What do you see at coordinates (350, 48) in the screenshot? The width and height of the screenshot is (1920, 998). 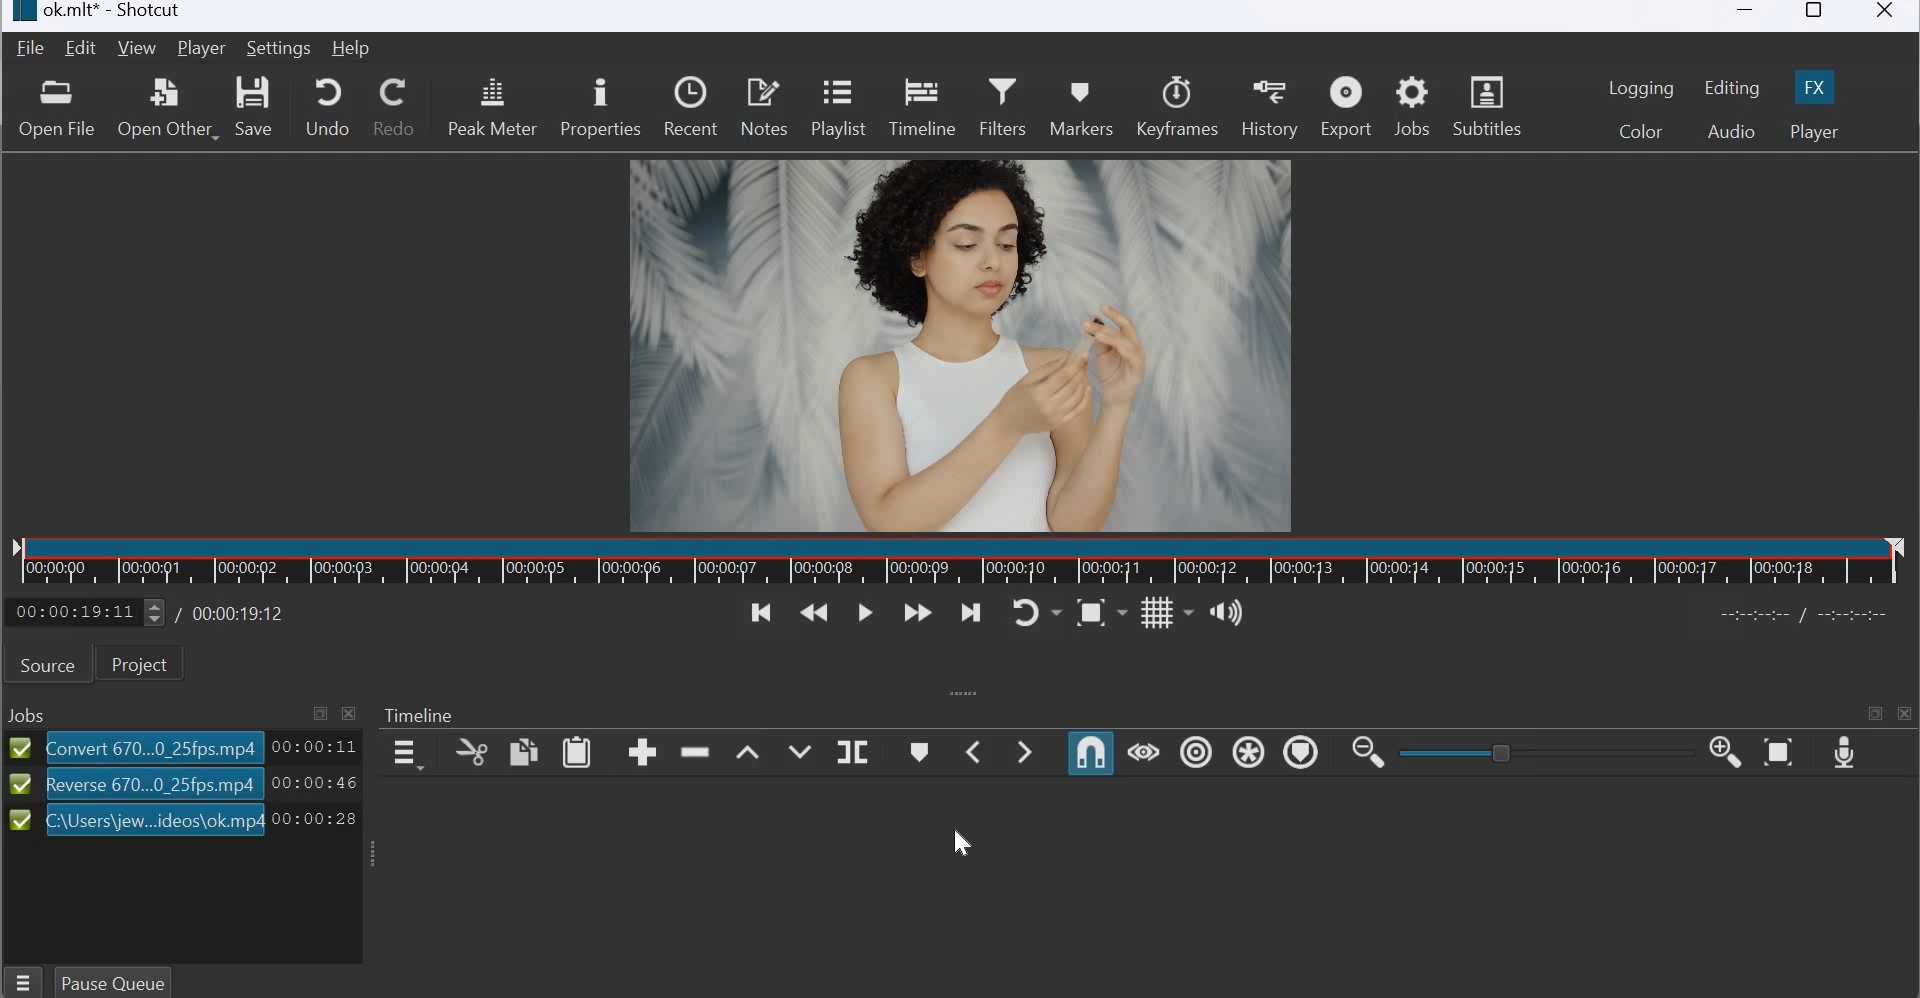 I see `Help` at bounding box center [350, 48].